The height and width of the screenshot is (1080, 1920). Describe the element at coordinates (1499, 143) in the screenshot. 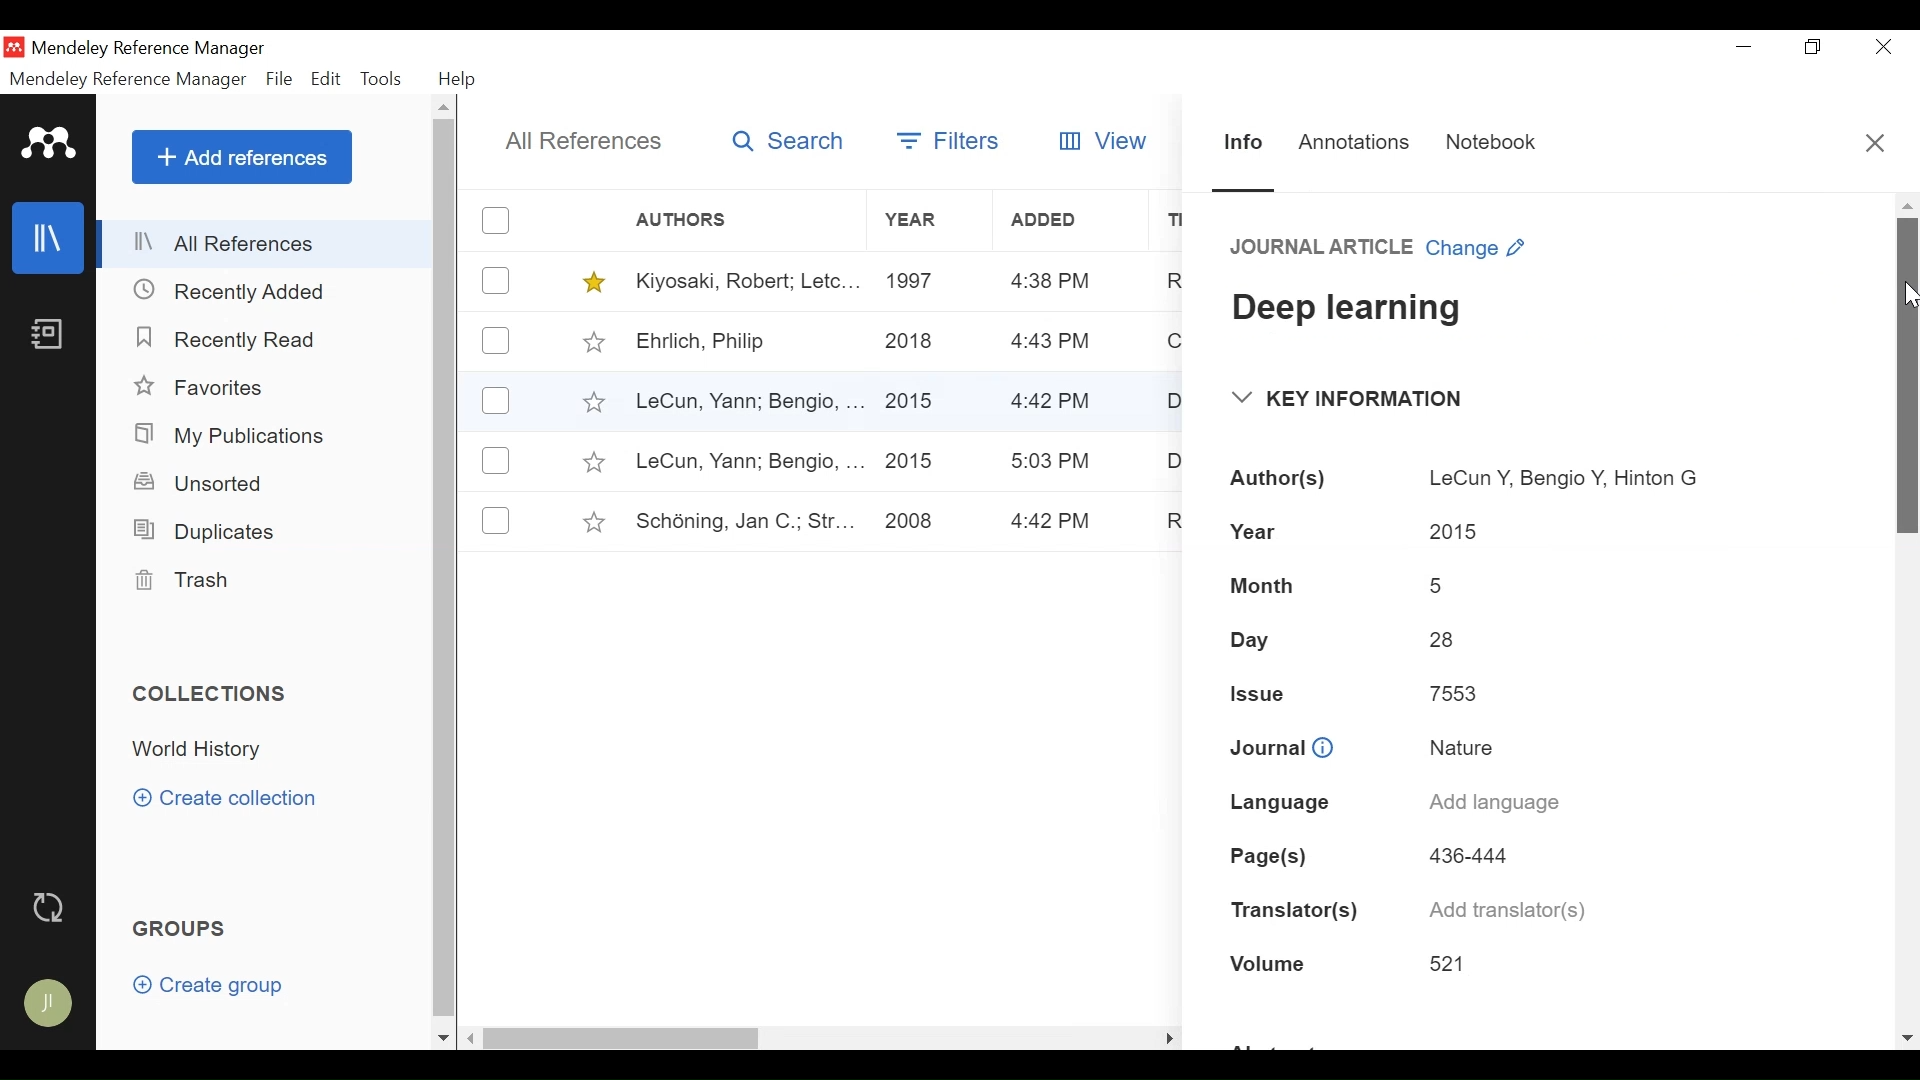

I see `Notebook` at that location.